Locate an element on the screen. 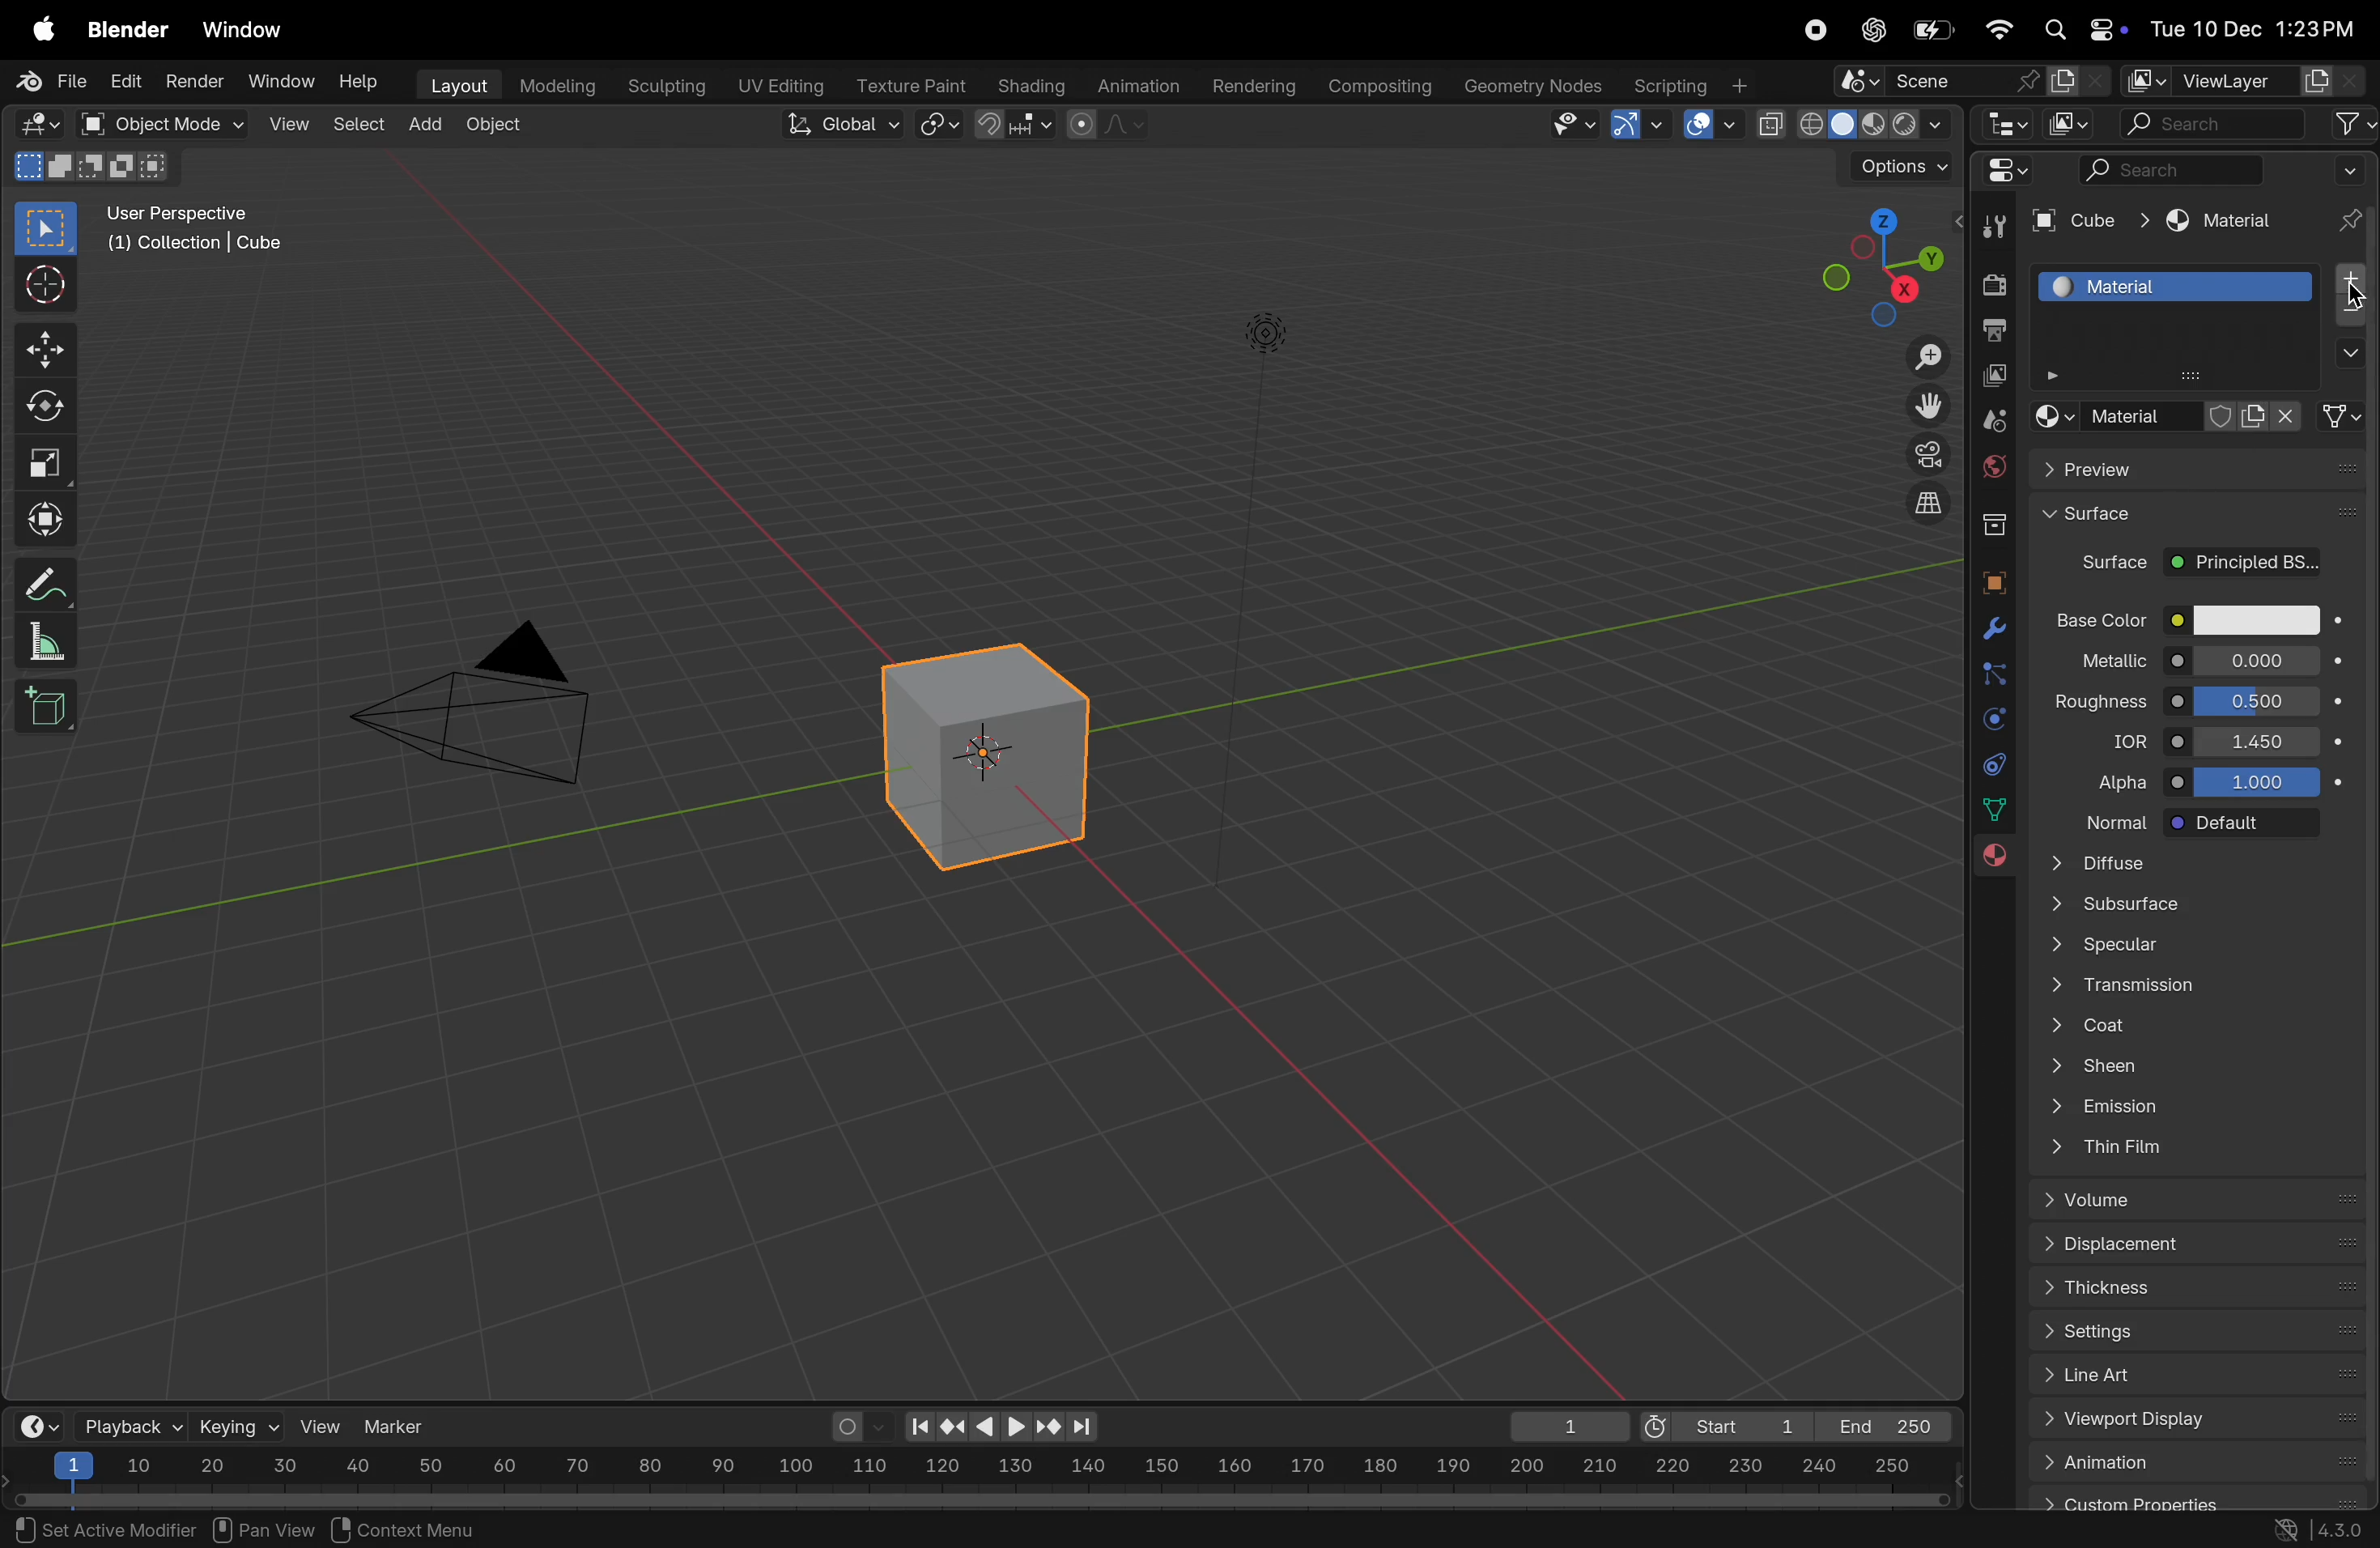  viewport shading is located at coordinates (1852, 119).